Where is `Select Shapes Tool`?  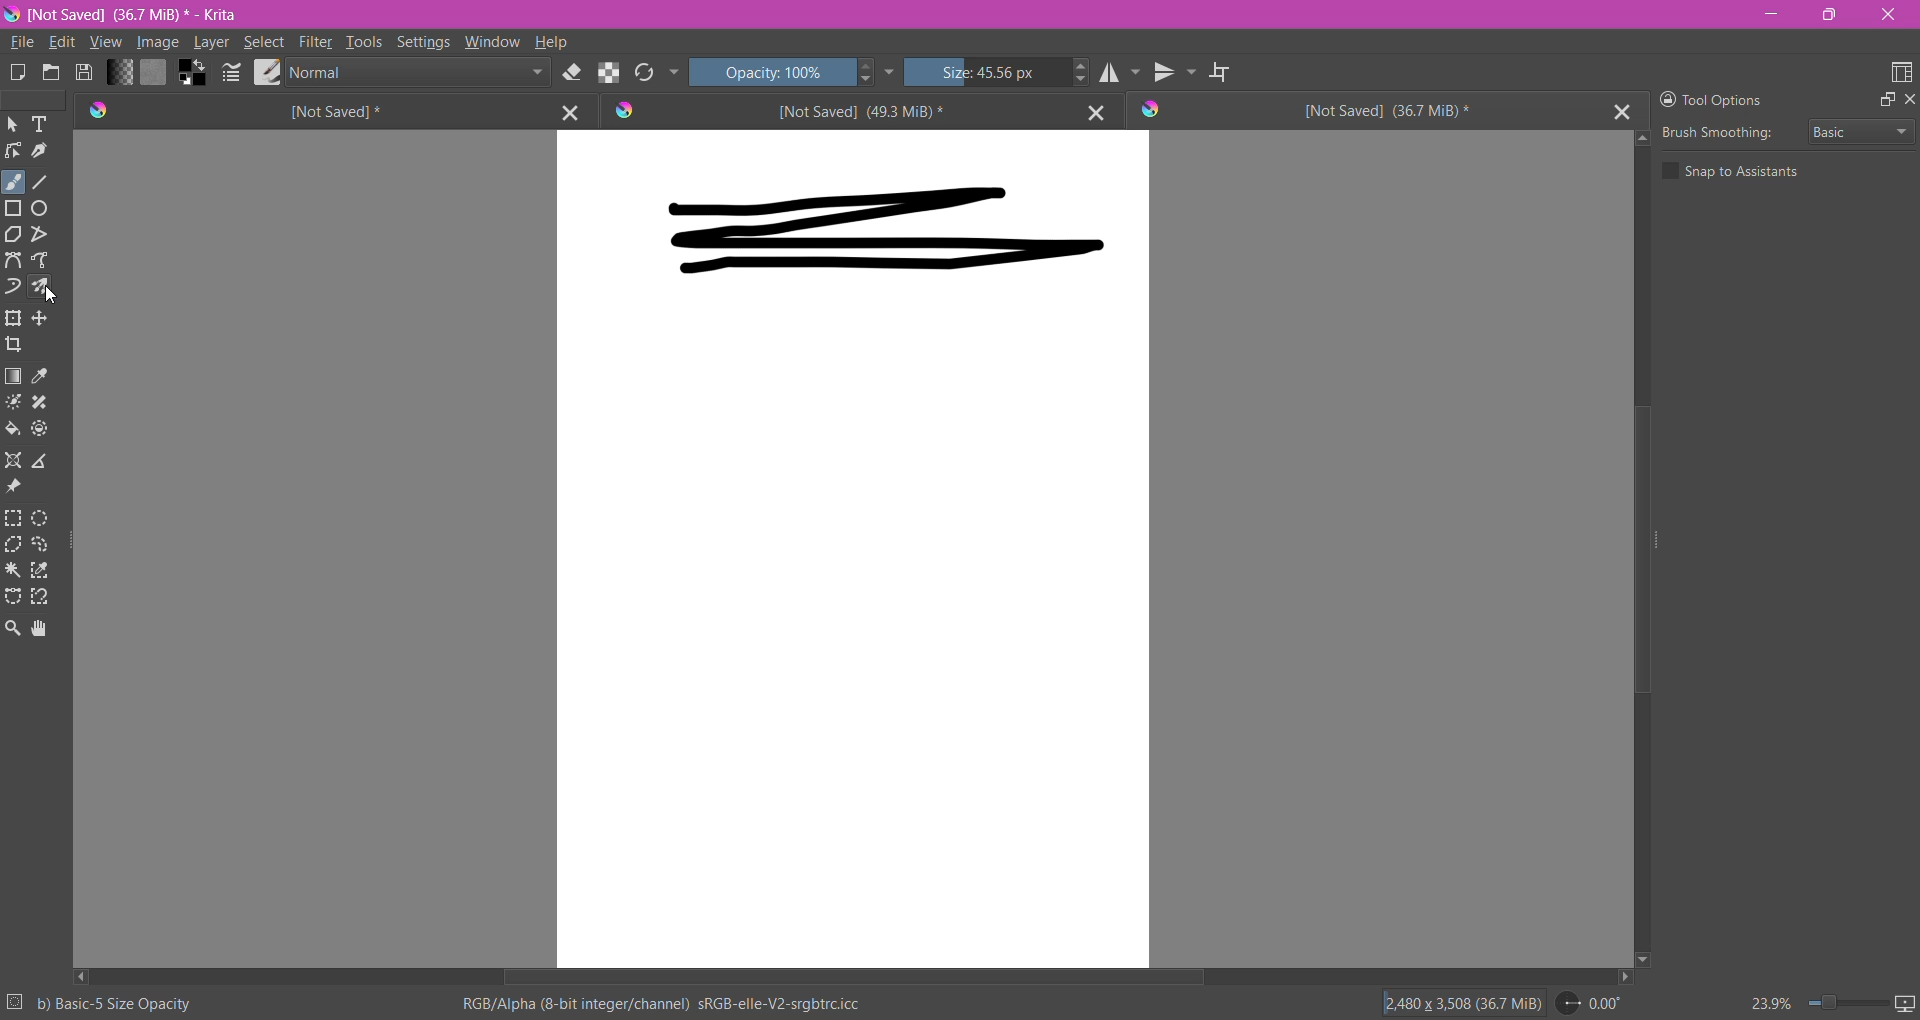 Select Shapes Tool is located at coordinates (13, 124).